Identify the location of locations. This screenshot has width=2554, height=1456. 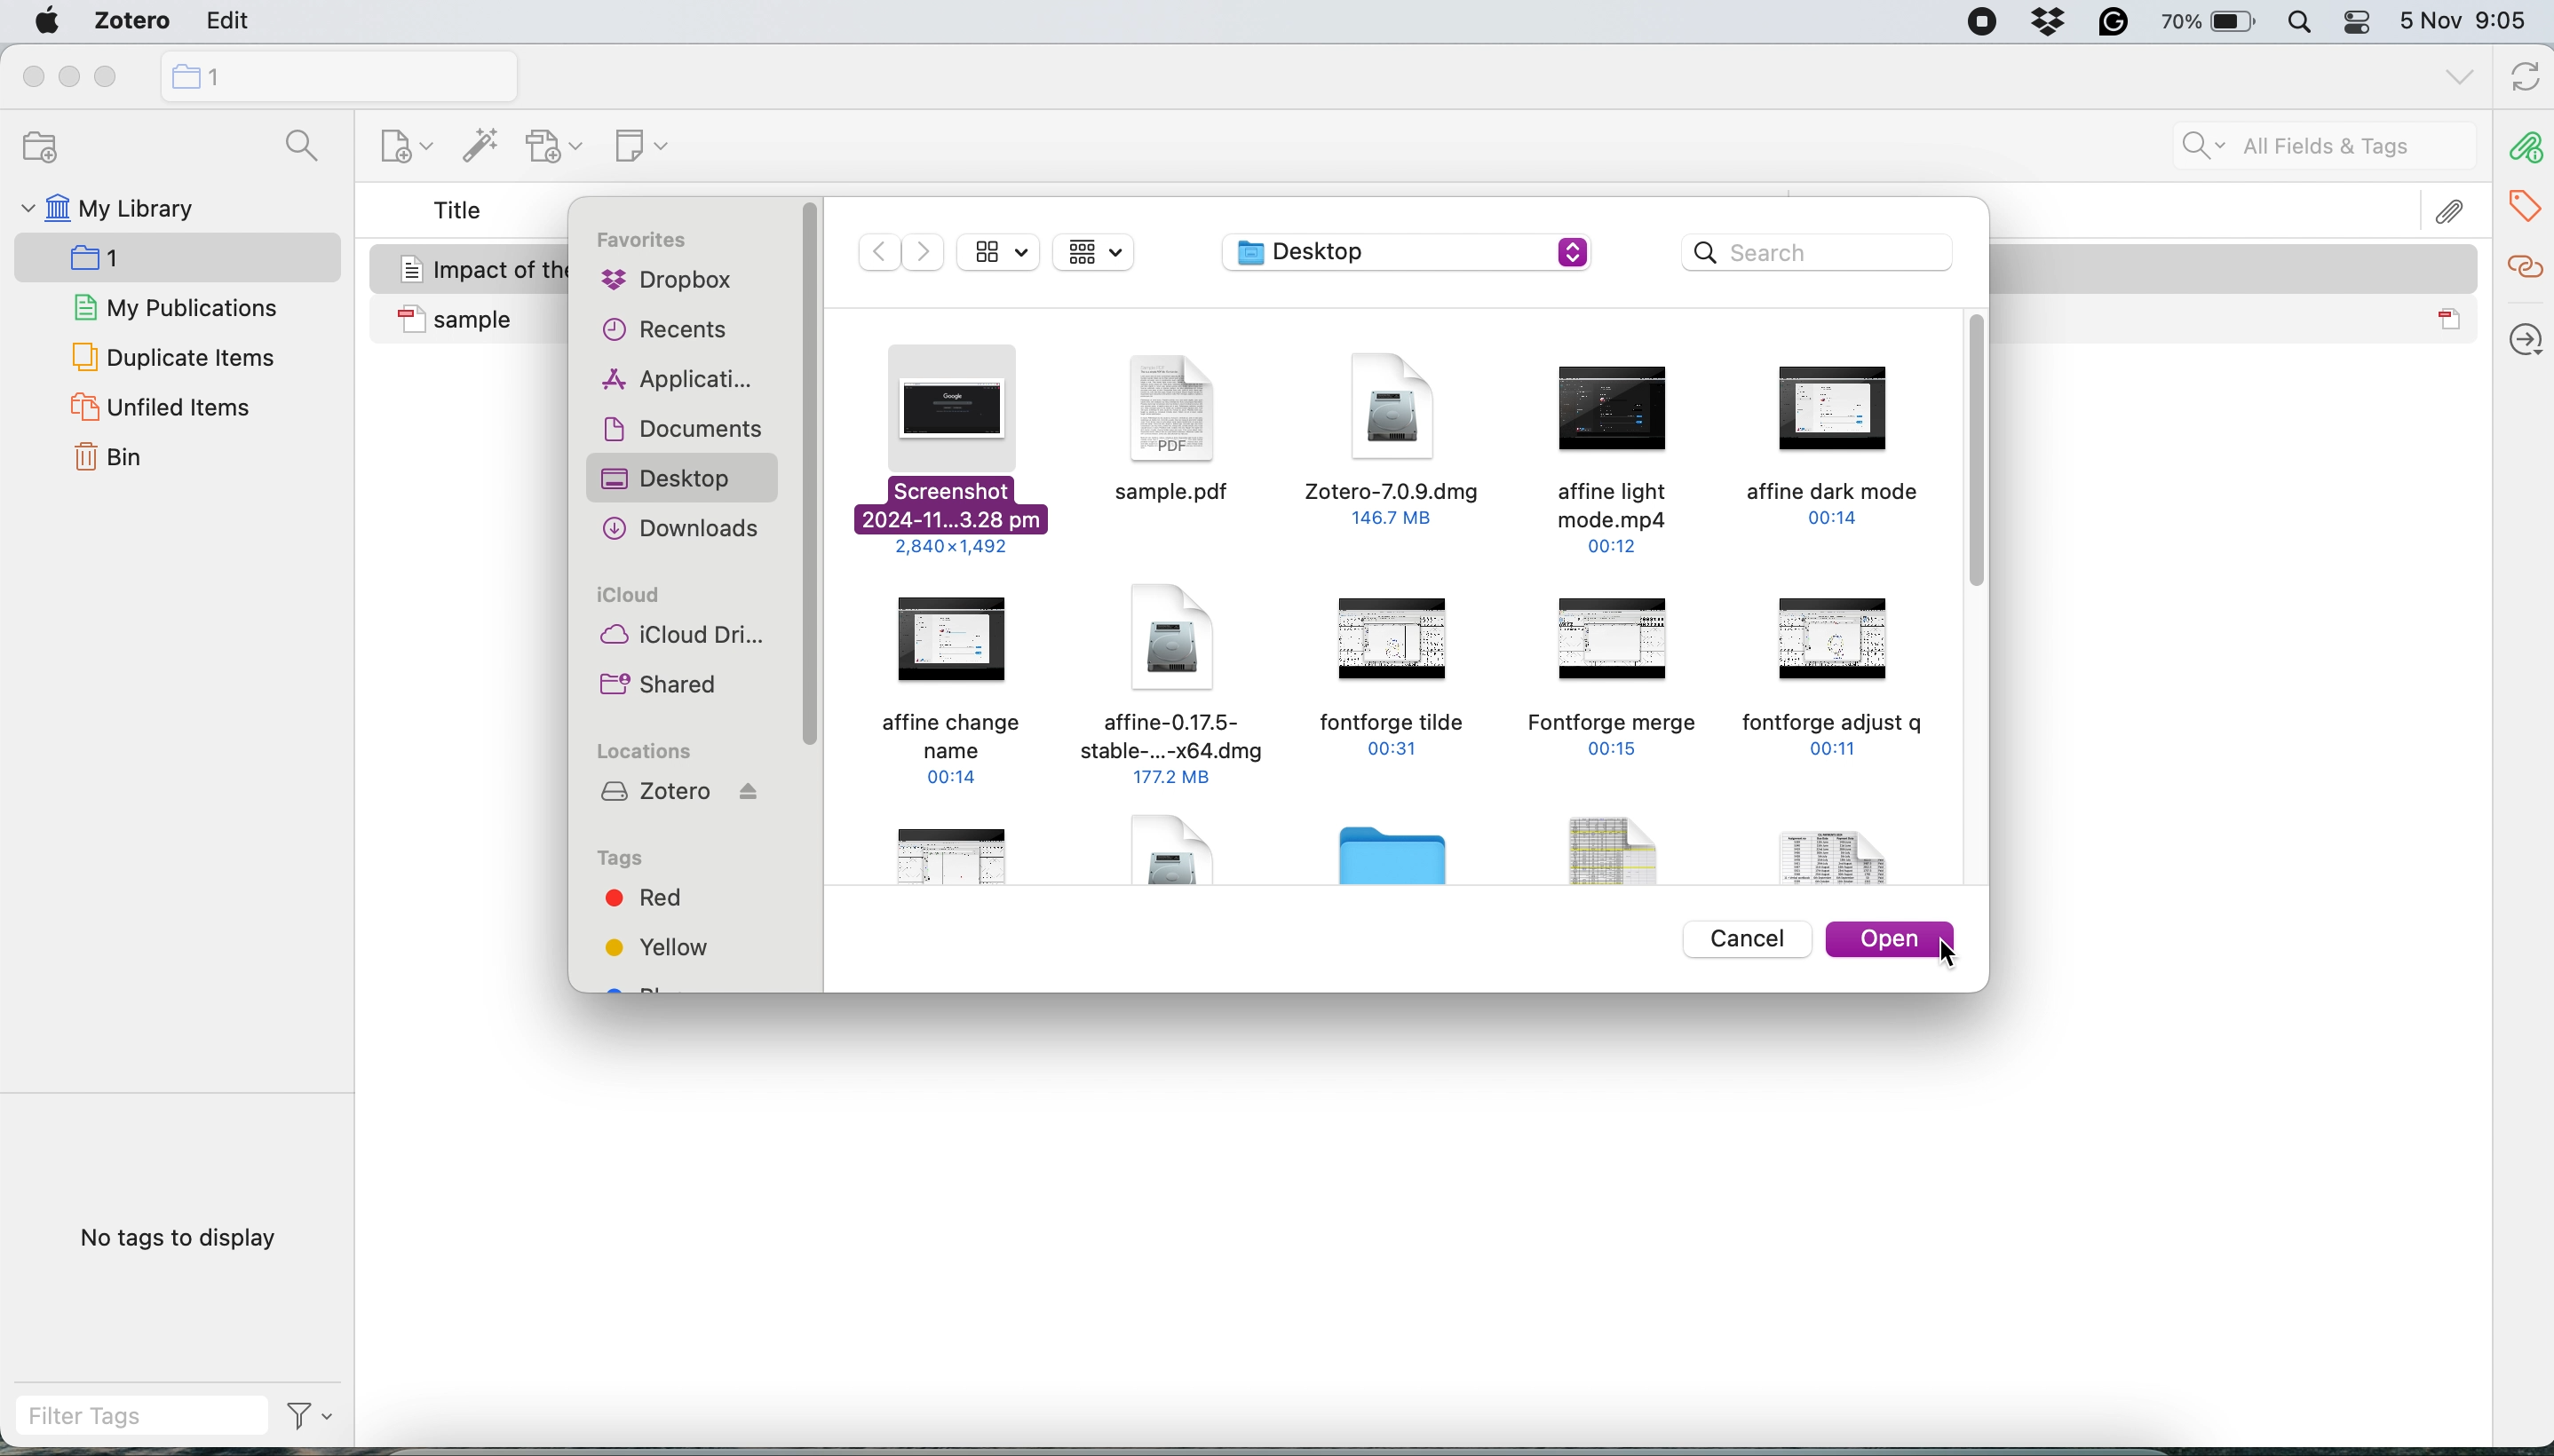
(653, 752).